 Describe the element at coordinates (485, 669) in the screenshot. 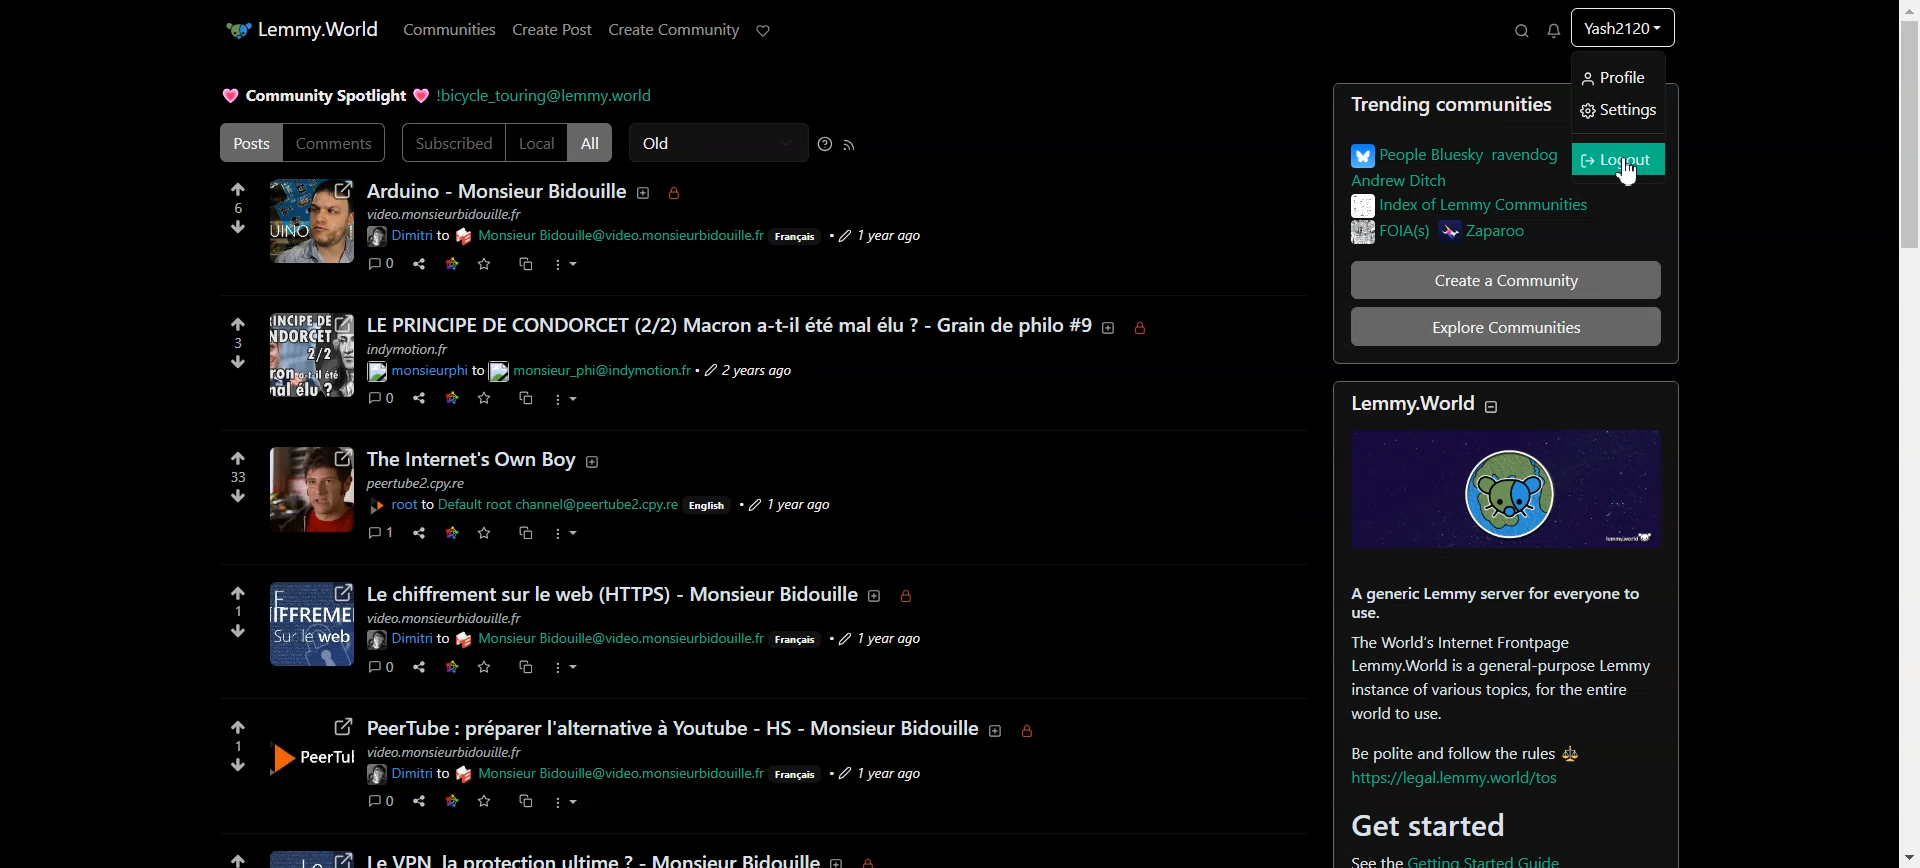

I see `save` at that location.